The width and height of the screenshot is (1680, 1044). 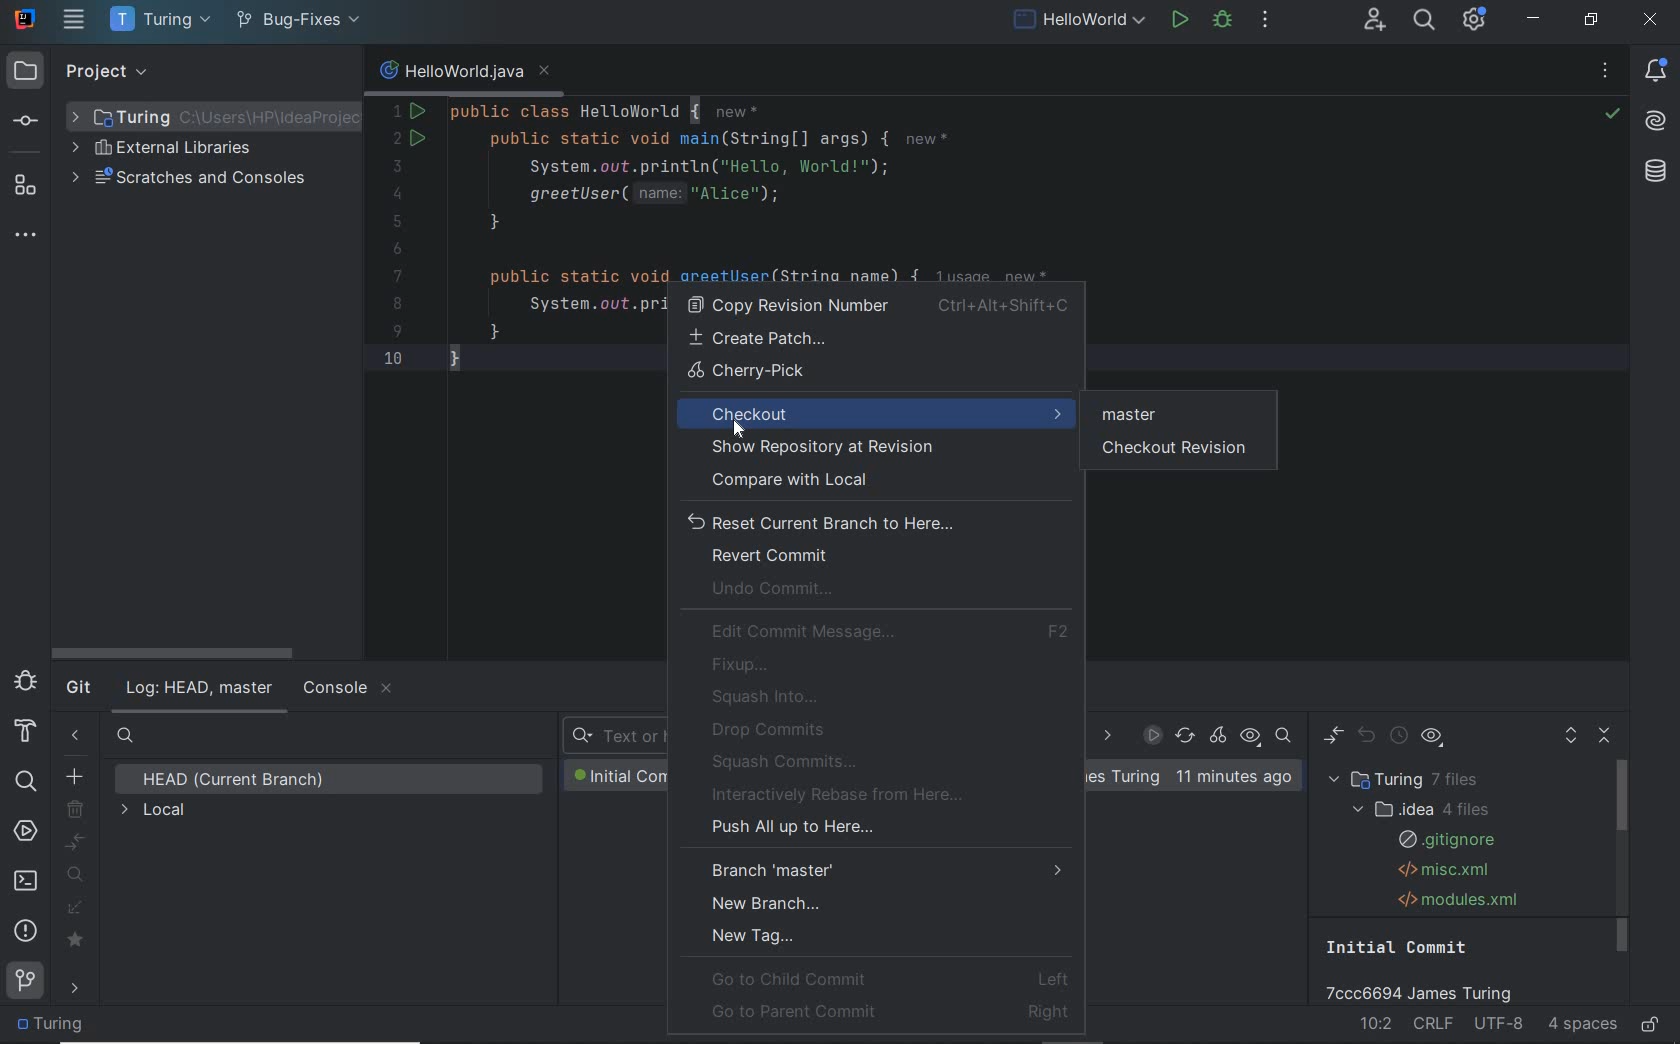 What do you see at coordinates (1398, 738) in the screenshot?
I see `history up to here` at bounding box center [1398, 738].